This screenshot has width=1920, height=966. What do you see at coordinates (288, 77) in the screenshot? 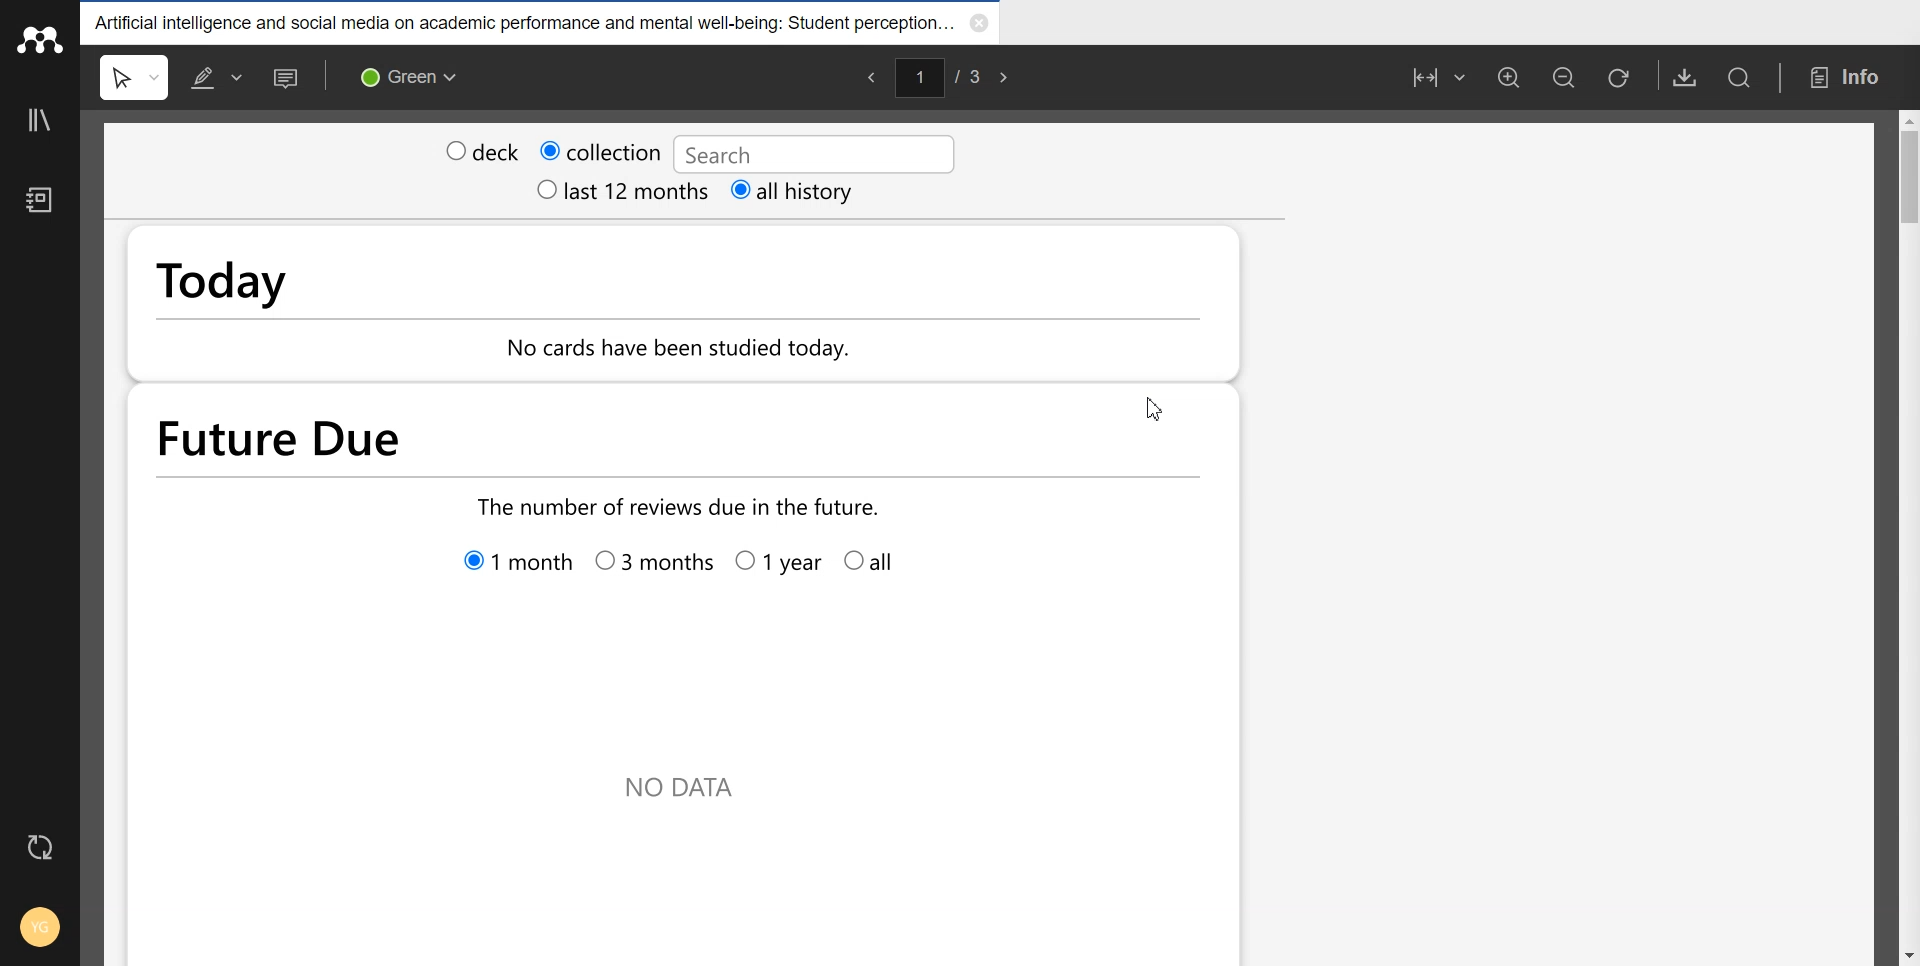
I see `Sticky notes` at bounding box center [288, 77].